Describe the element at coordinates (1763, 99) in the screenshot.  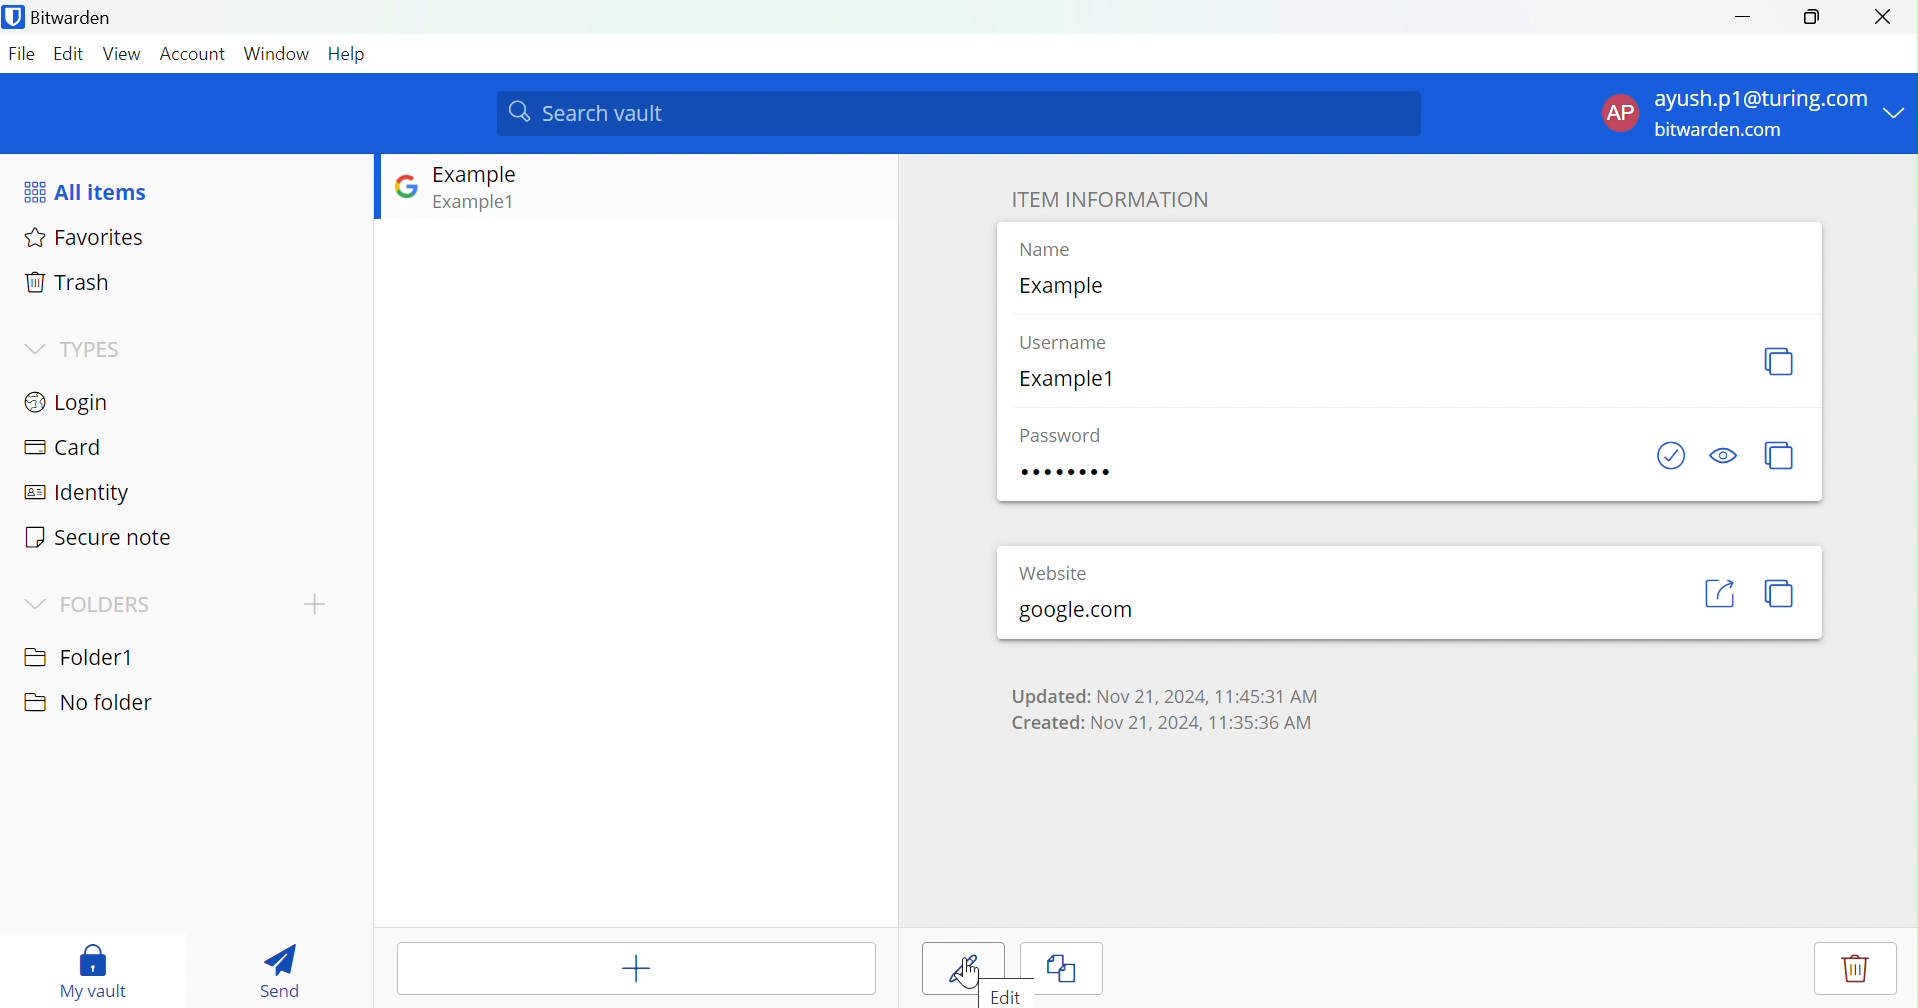
I see `ayush.p1@turing.com` at that location.